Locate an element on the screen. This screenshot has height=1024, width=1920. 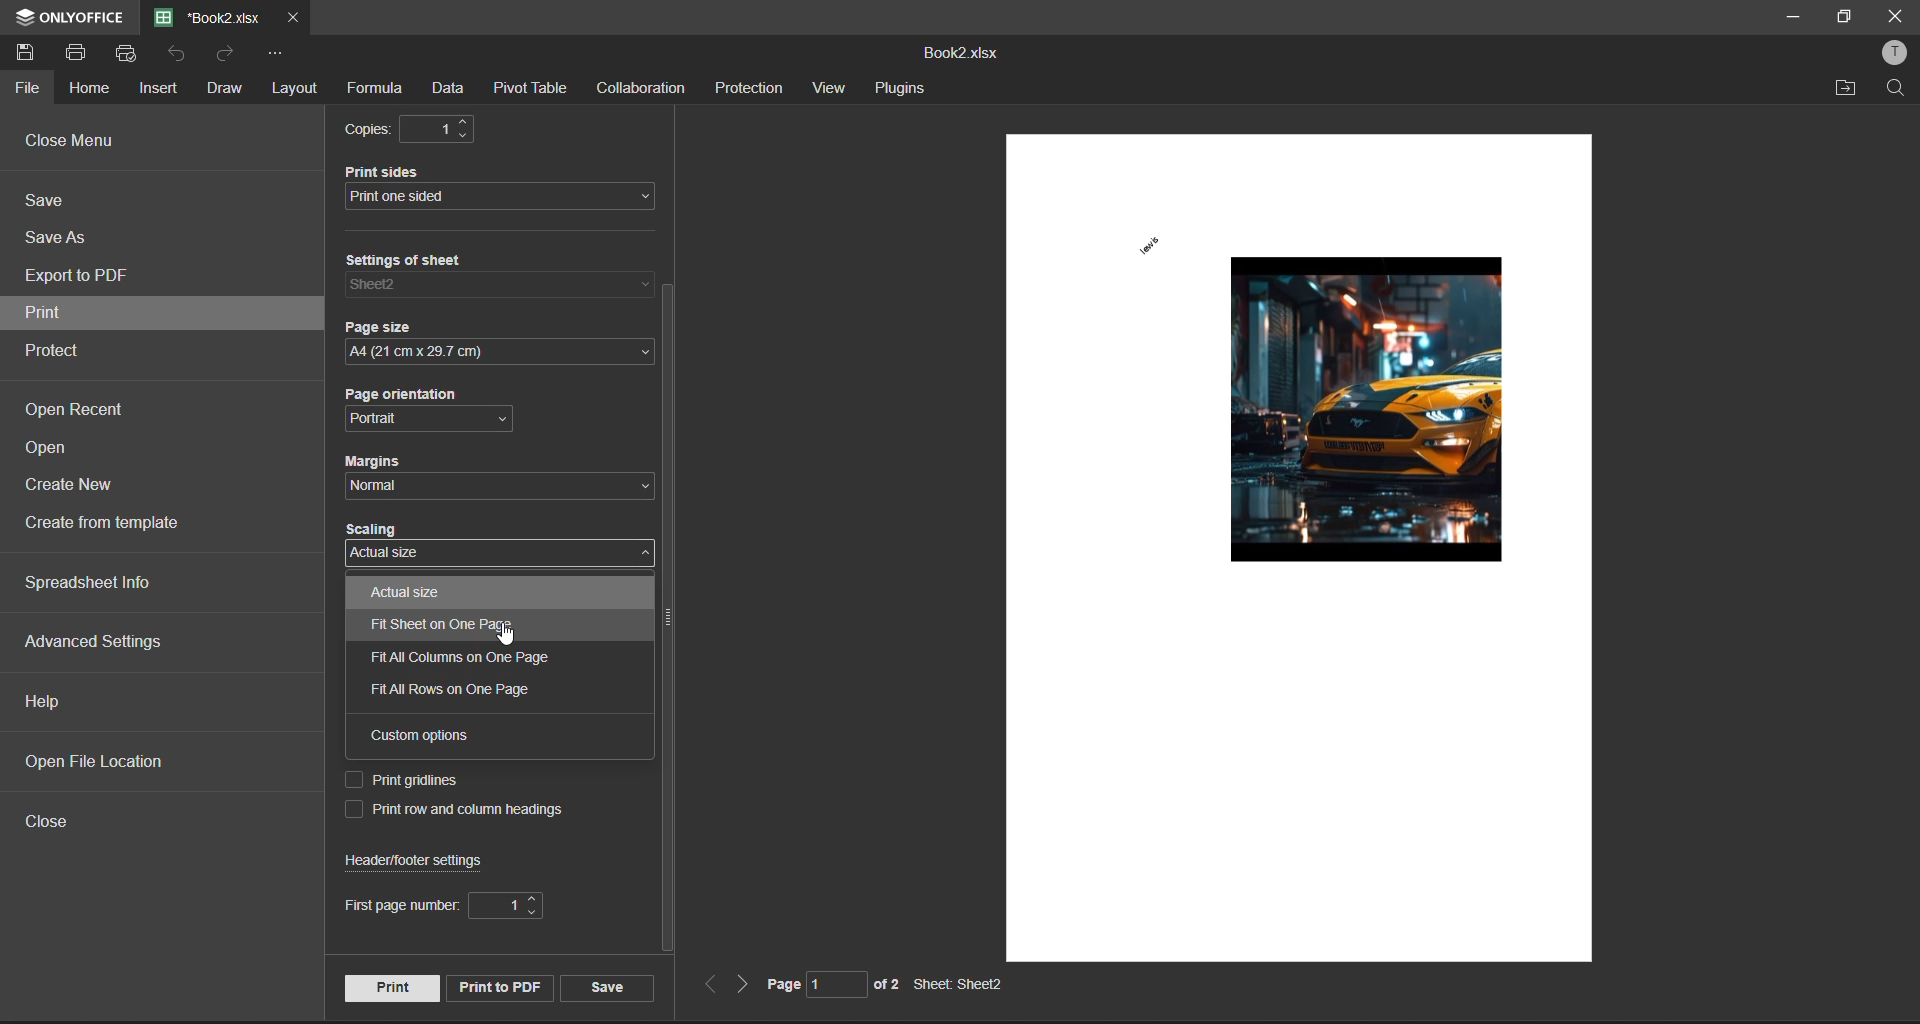
file name is located at coordinates (208, 16).